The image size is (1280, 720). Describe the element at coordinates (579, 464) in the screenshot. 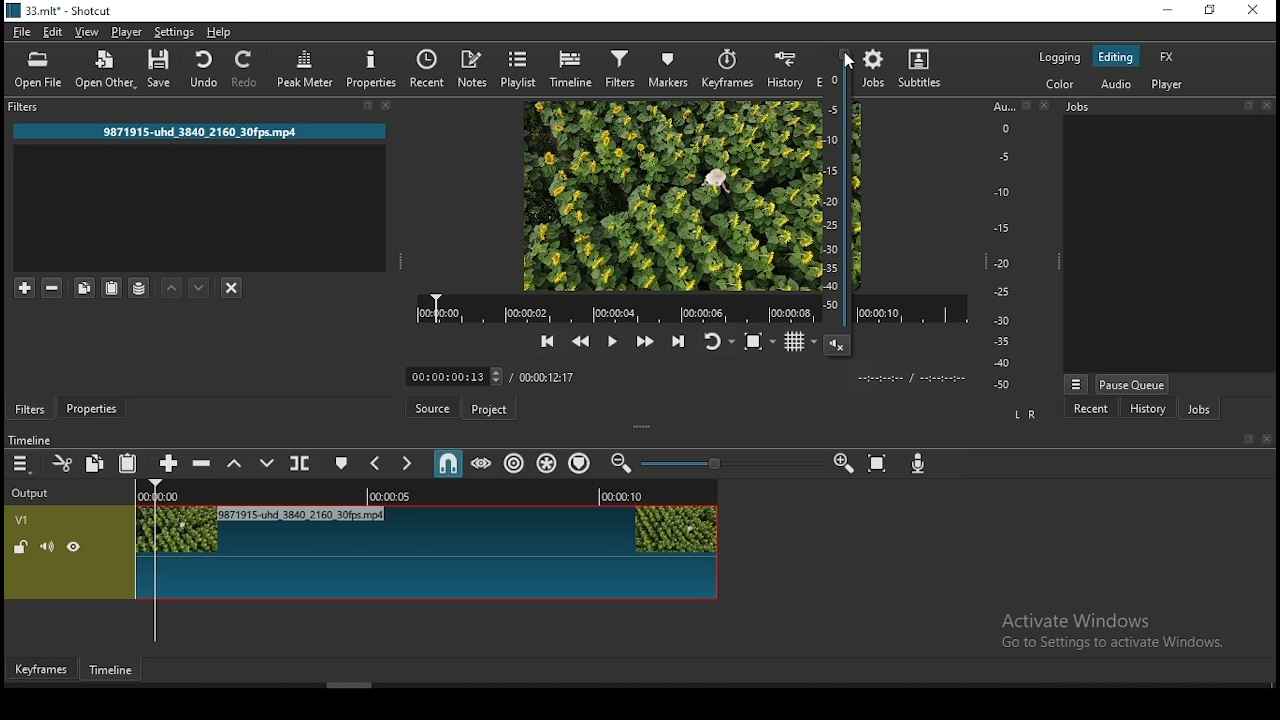

I see `ripple markers` at that location.